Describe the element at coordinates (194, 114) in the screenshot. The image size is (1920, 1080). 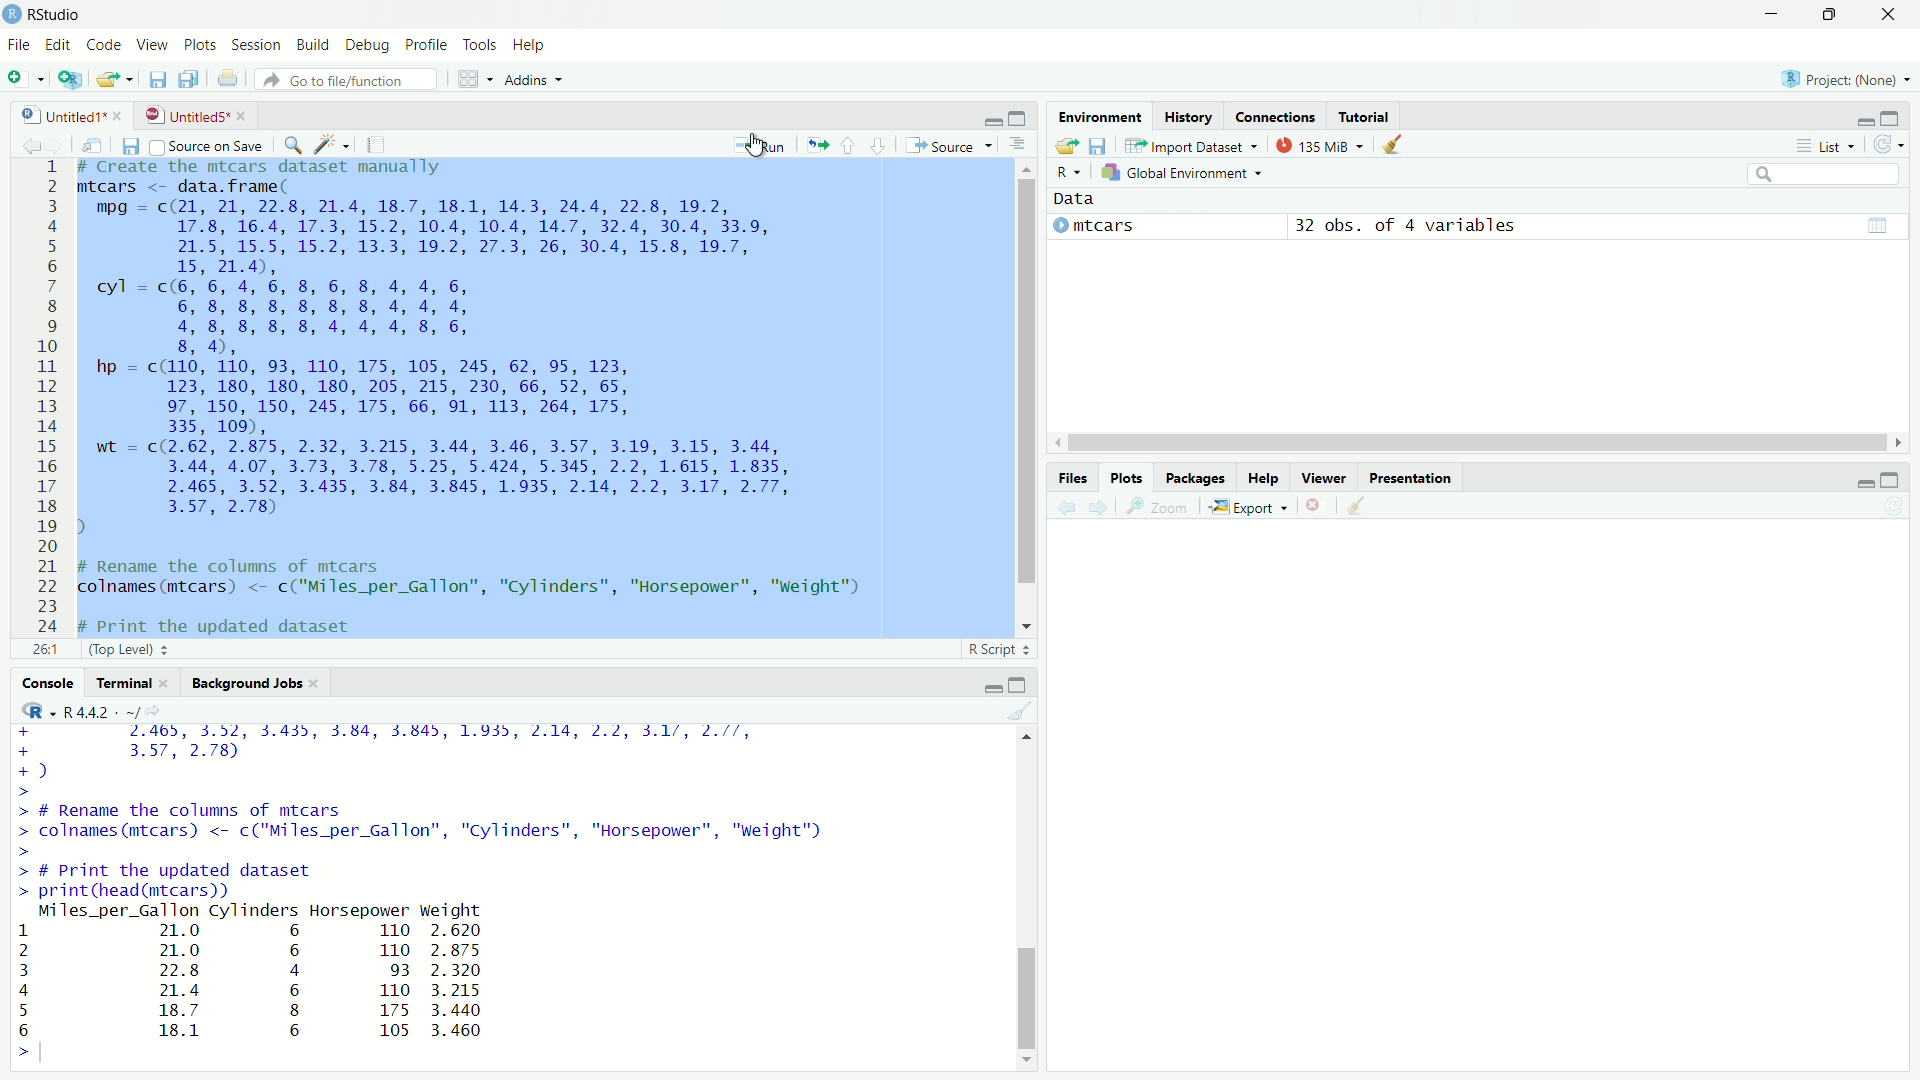
I see `| Untitled5* »` at that location.